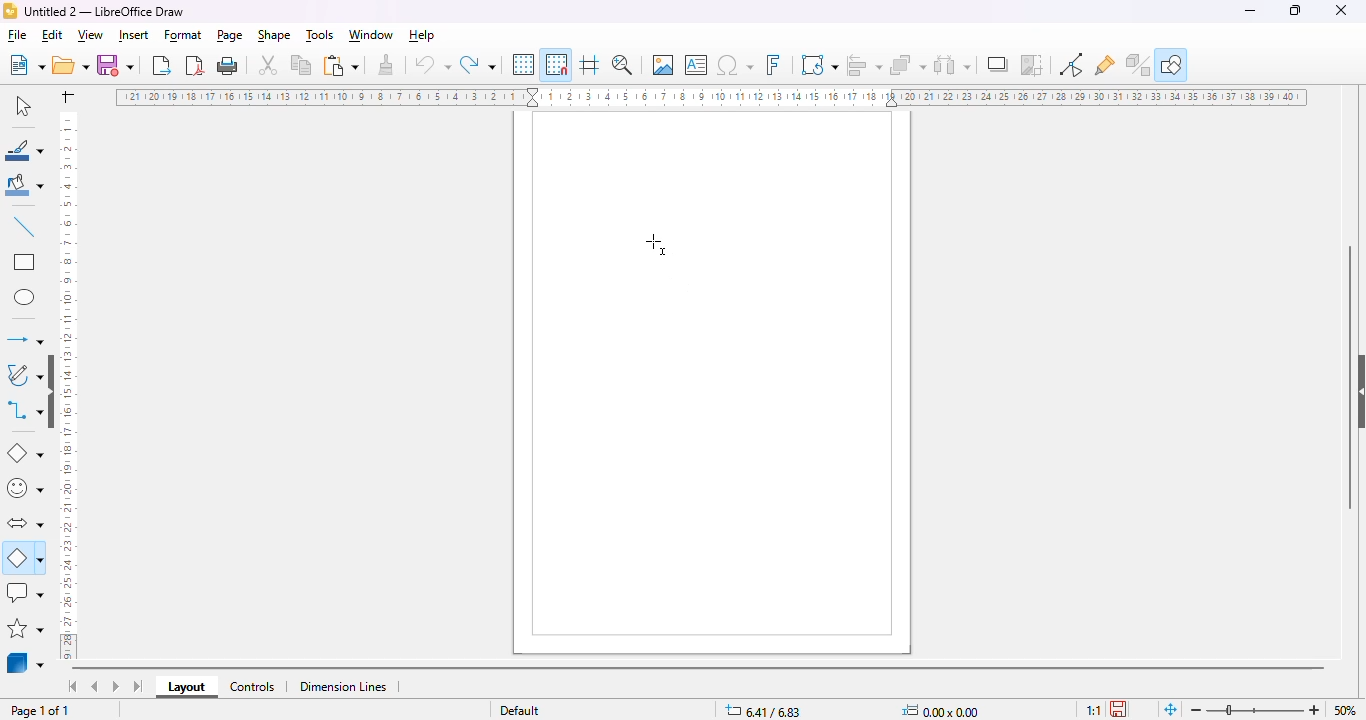 This screenshot has height=720, width=1366. Describe the element at coordinates (908, 64) in the screenshot. I see `arrange` at that location.